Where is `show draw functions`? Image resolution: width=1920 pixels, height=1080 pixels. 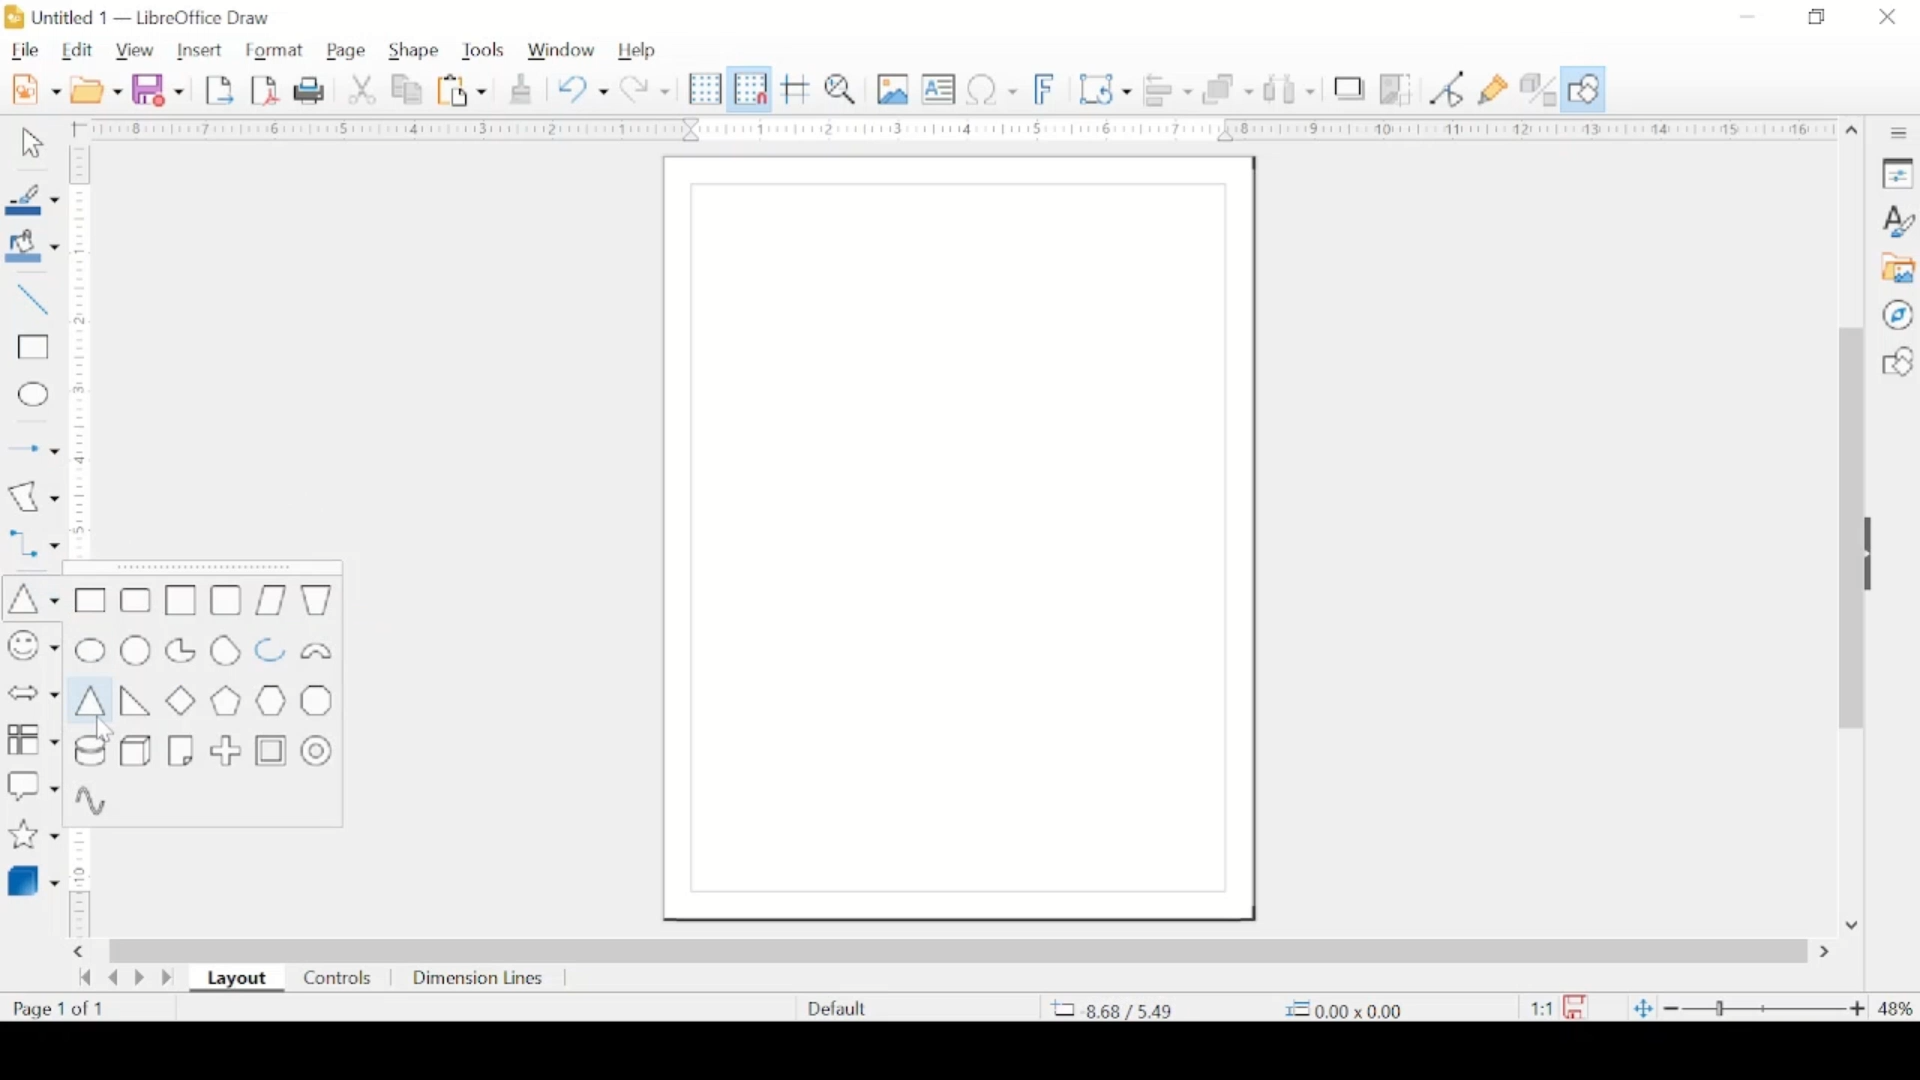 show draw functions is located at coordinates (1586, 89).